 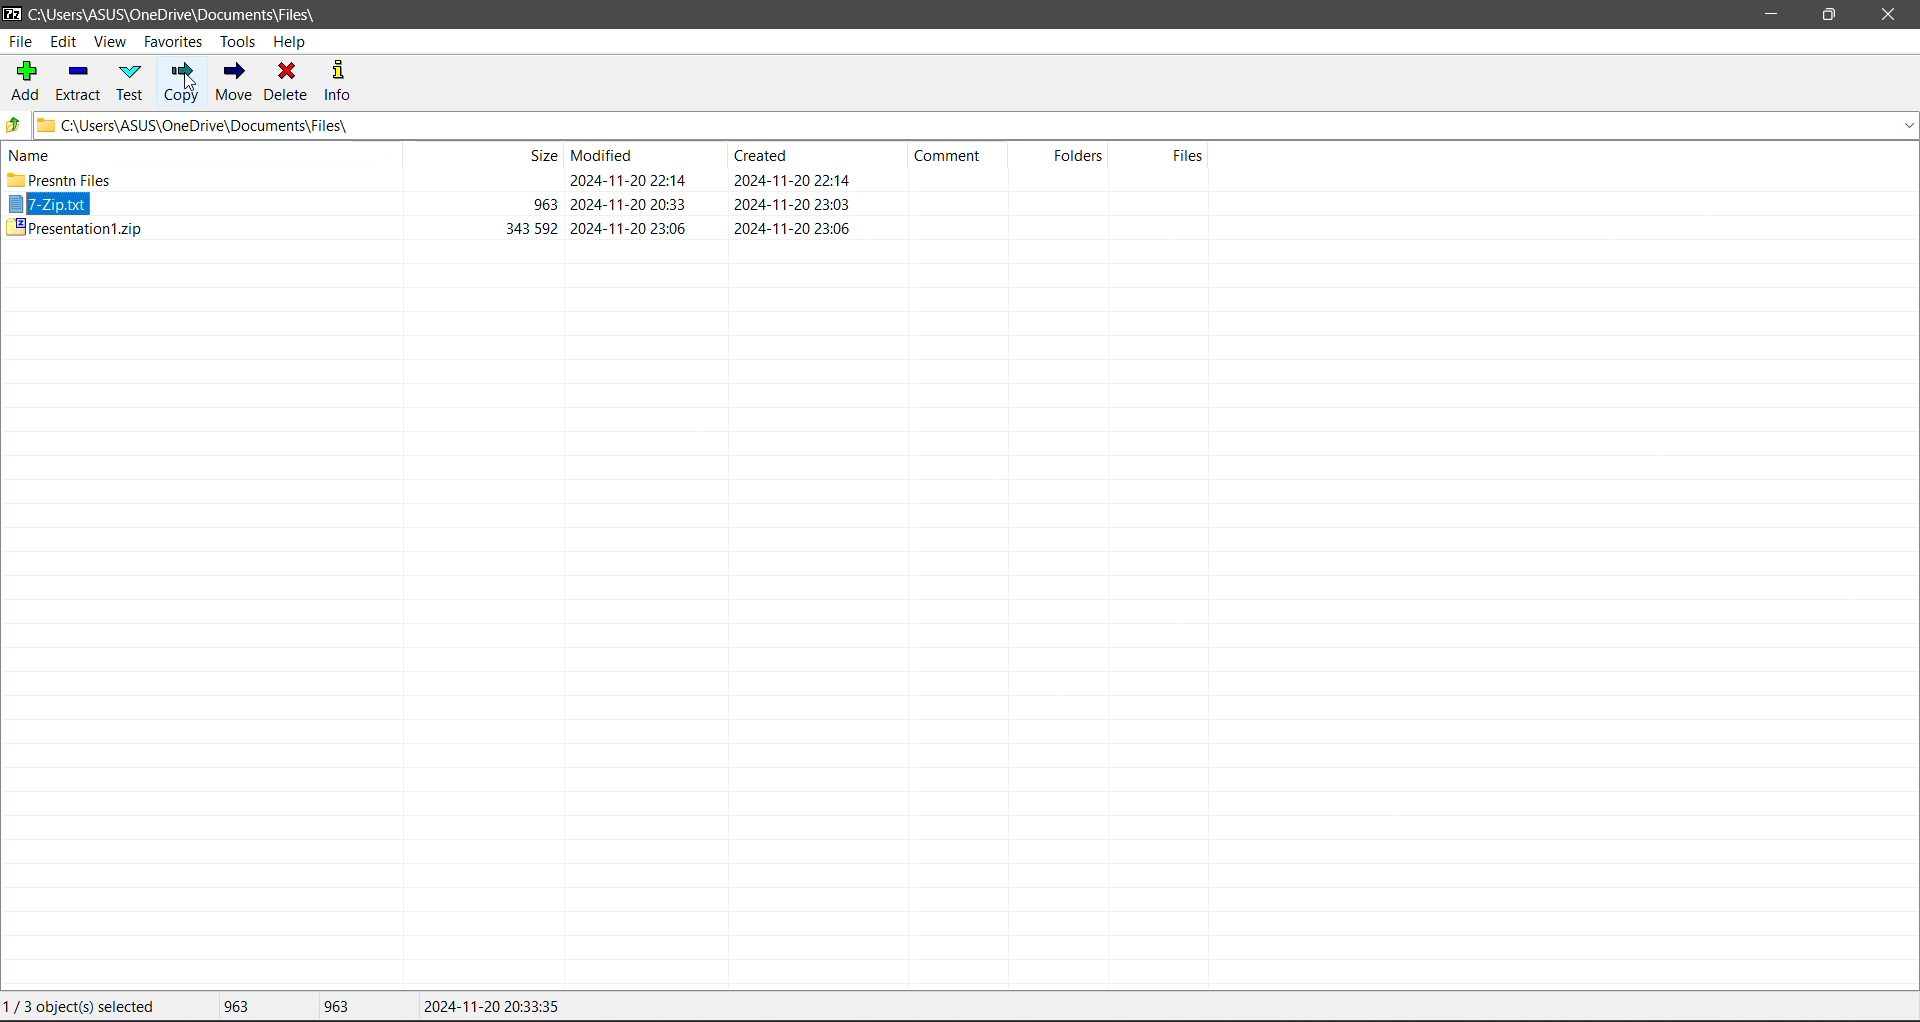 What do you see at coordinates (193, 85) in the screenshot?
I see `Cursor` at bounding box center [193, 85].